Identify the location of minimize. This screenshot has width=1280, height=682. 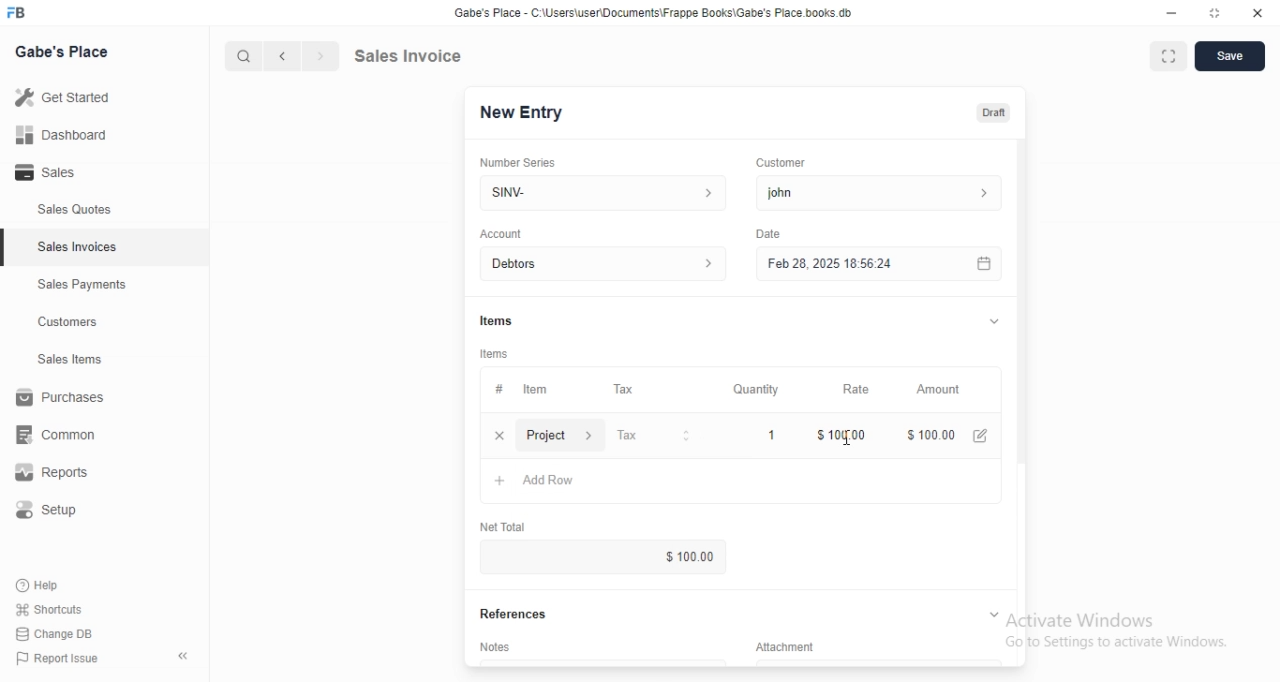
(1163, 15).